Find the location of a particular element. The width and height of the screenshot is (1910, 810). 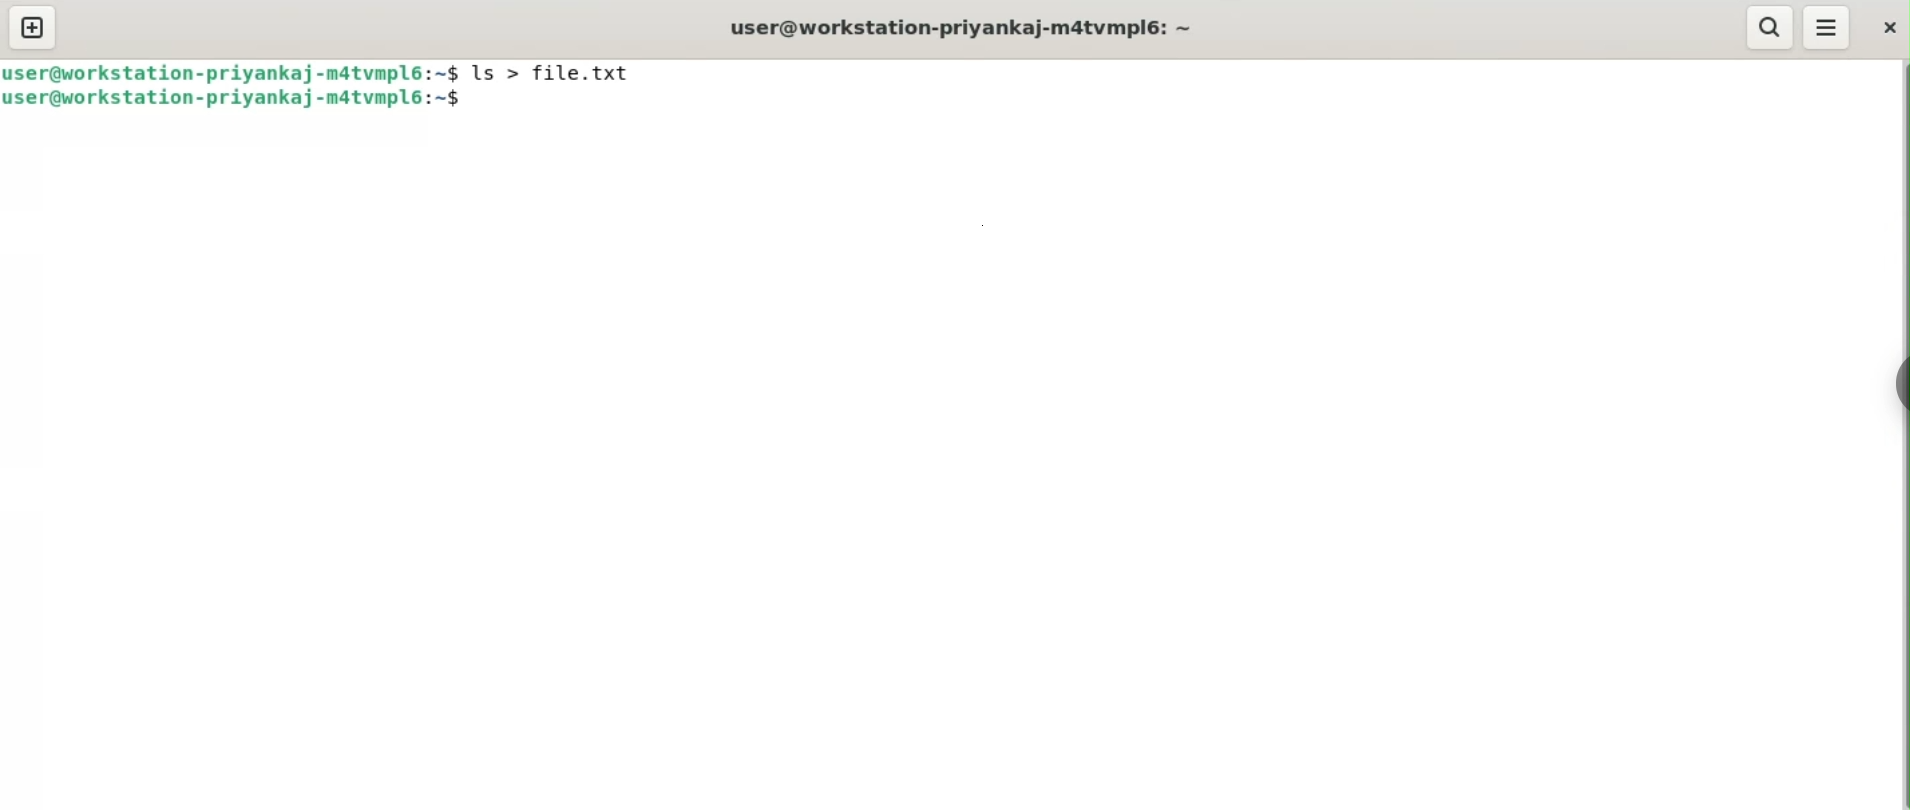

ls > file.txt is located at coordinates (564, 75).